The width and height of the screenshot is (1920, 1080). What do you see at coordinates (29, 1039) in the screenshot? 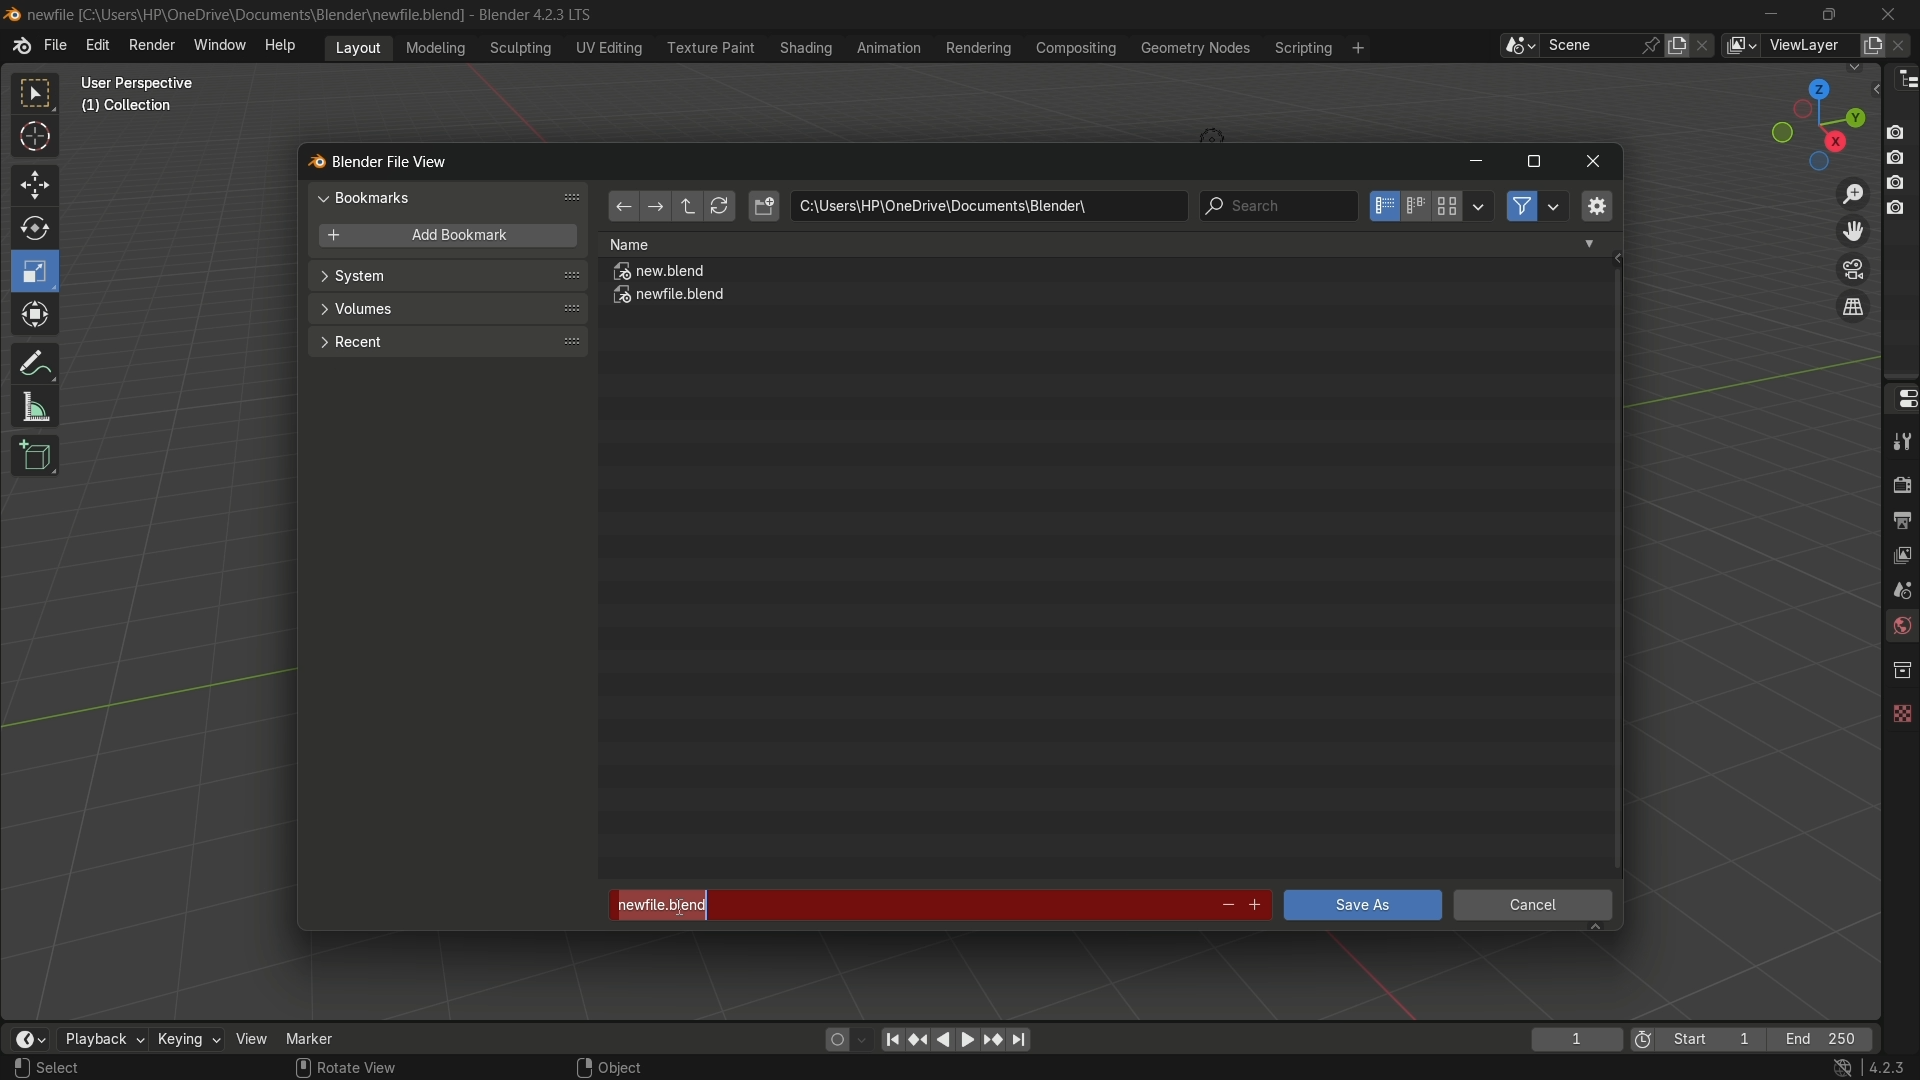
I see `timeline` at bounding box center [29, 1039].